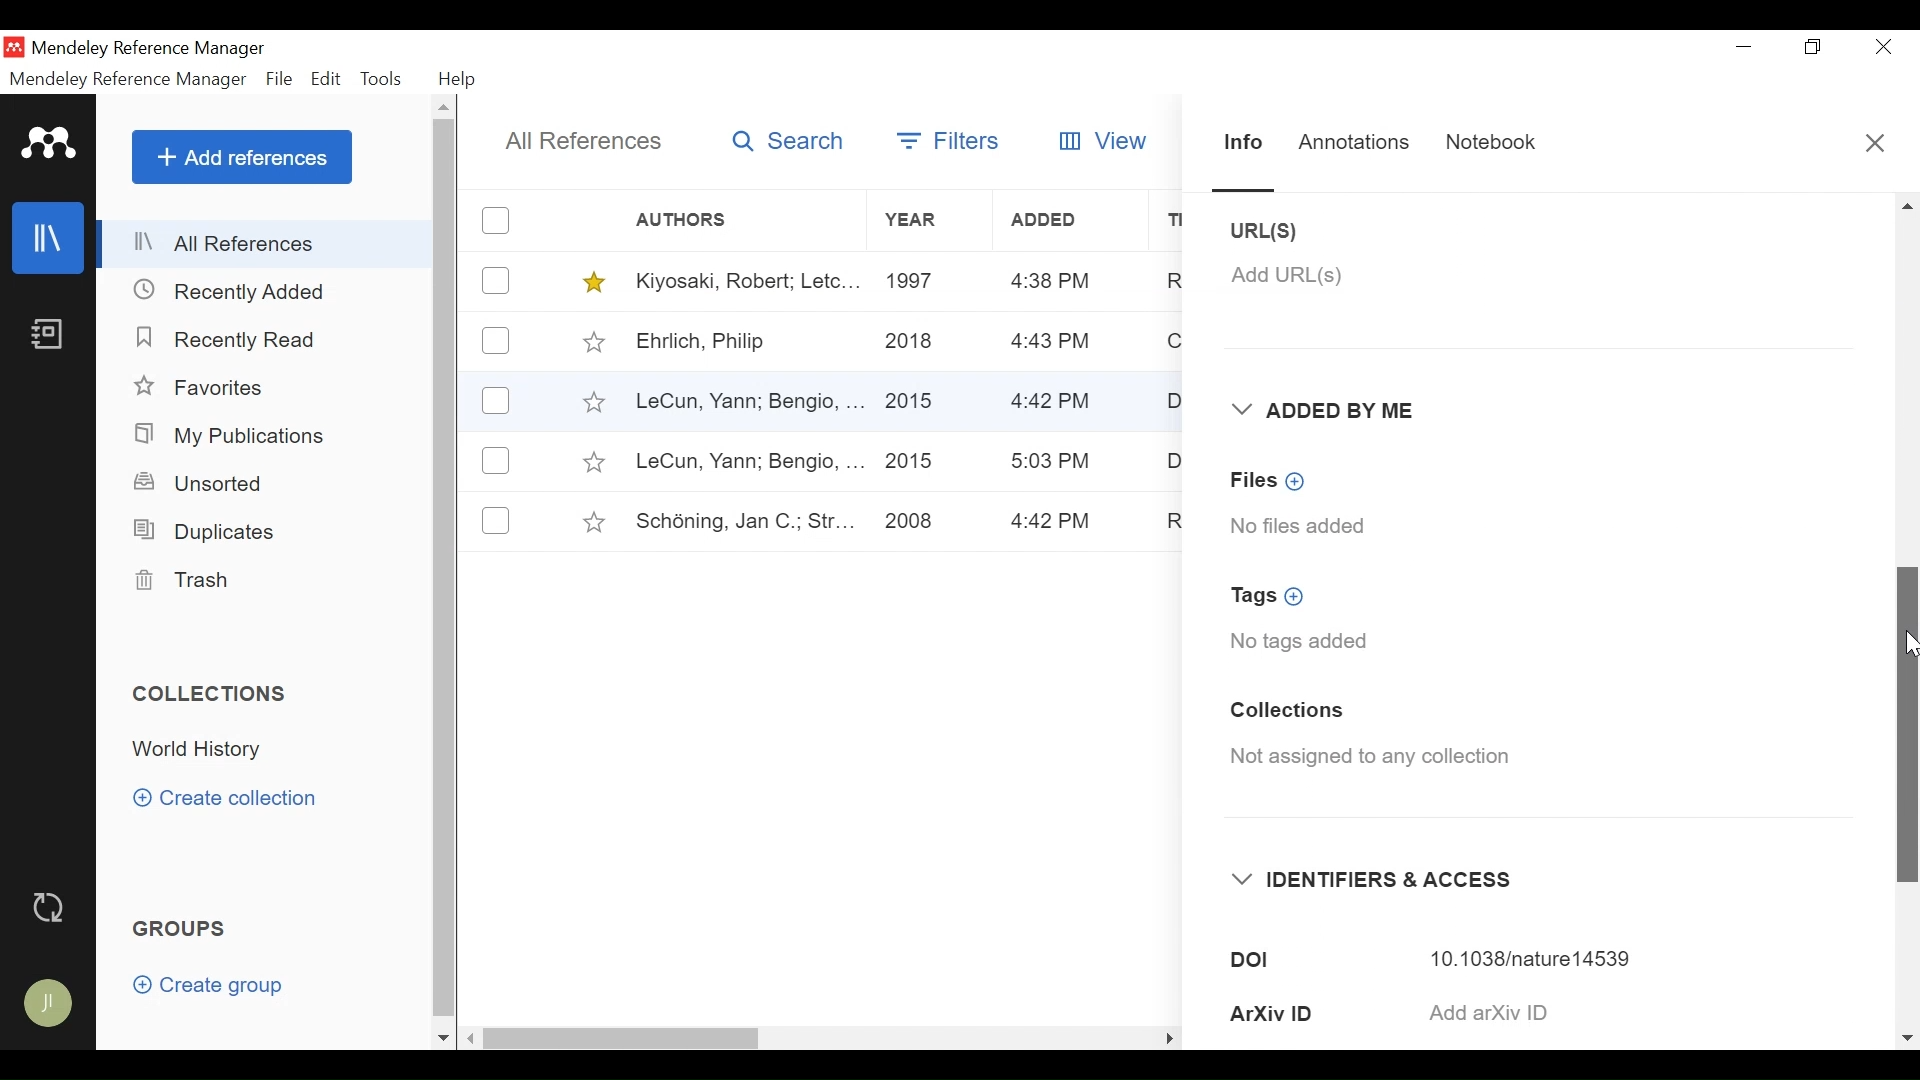  I want to click on Scroll up, so click(446, 110).